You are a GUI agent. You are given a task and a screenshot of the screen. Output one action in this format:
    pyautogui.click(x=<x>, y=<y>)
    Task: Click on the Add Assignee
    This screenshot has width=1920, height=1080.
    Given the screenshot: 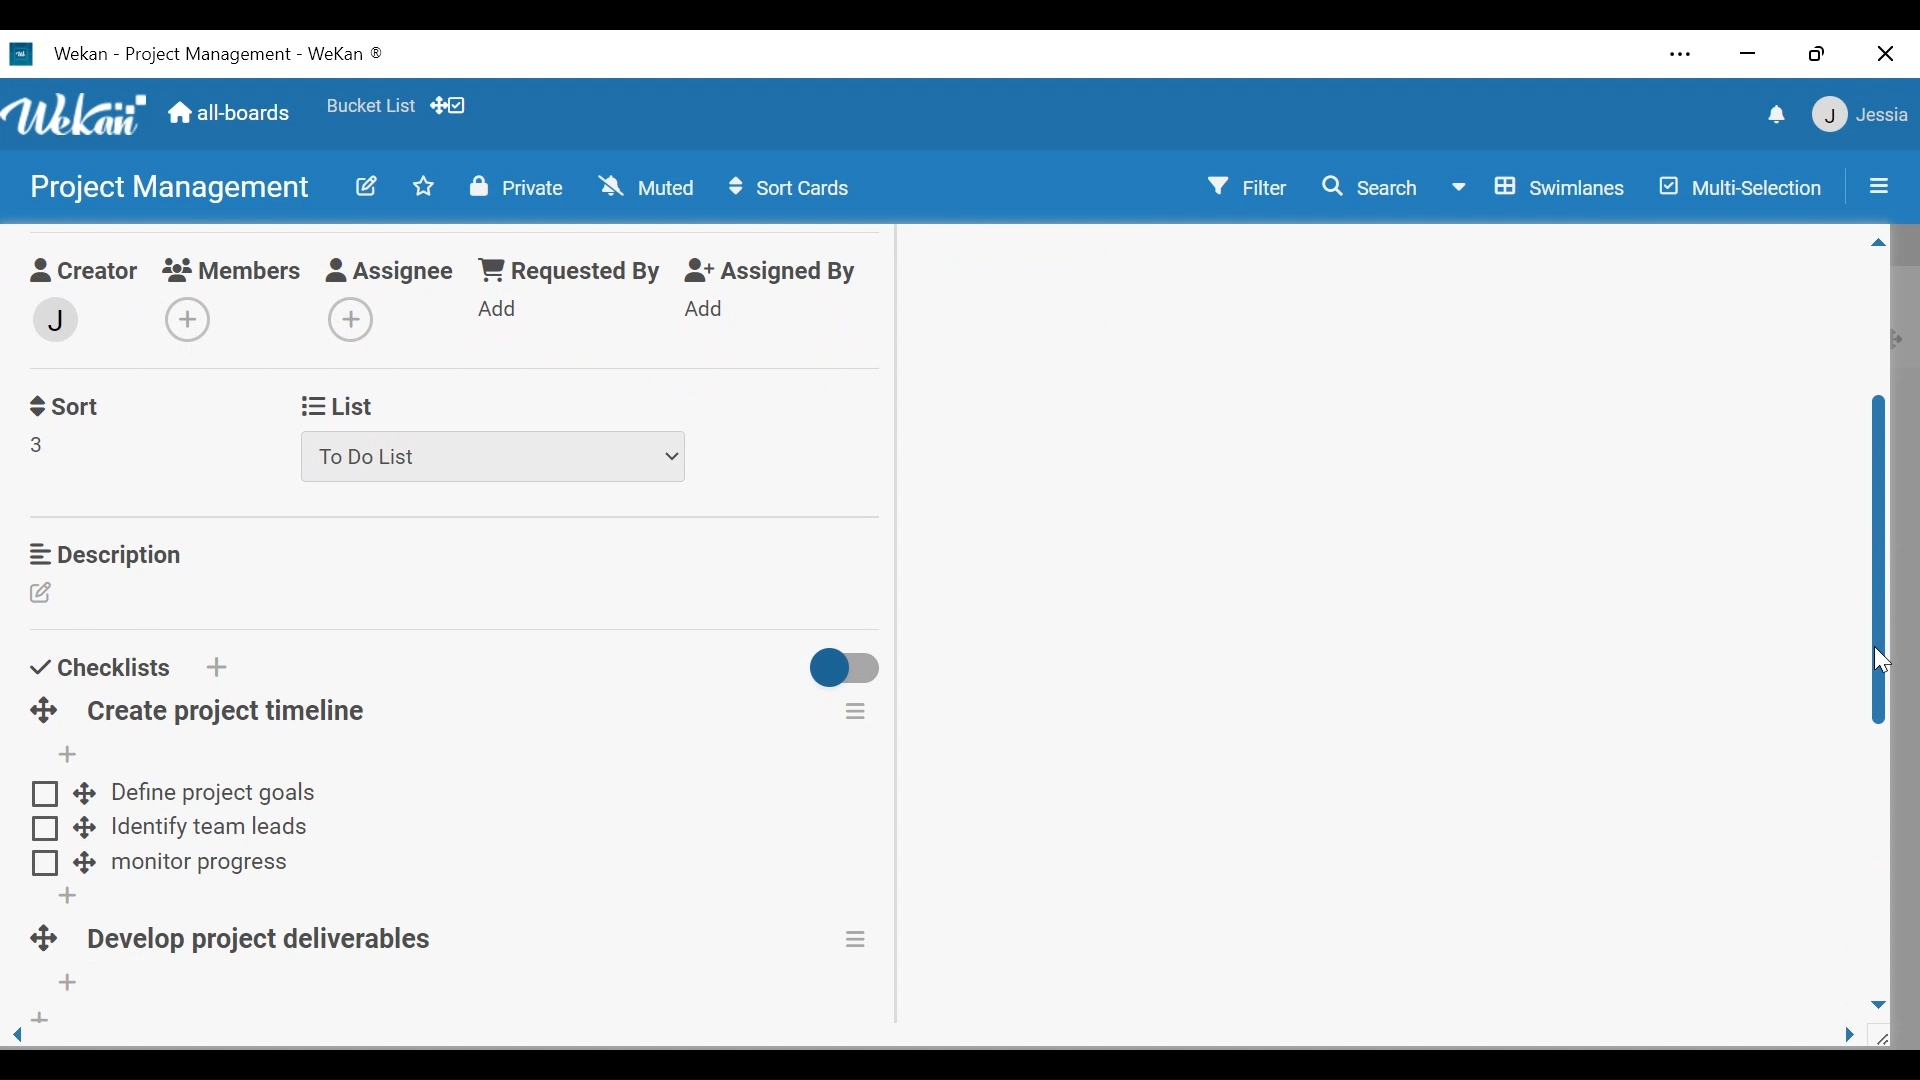 What is the action you would take?
    pyautogui.click(x=347, y=321)
    